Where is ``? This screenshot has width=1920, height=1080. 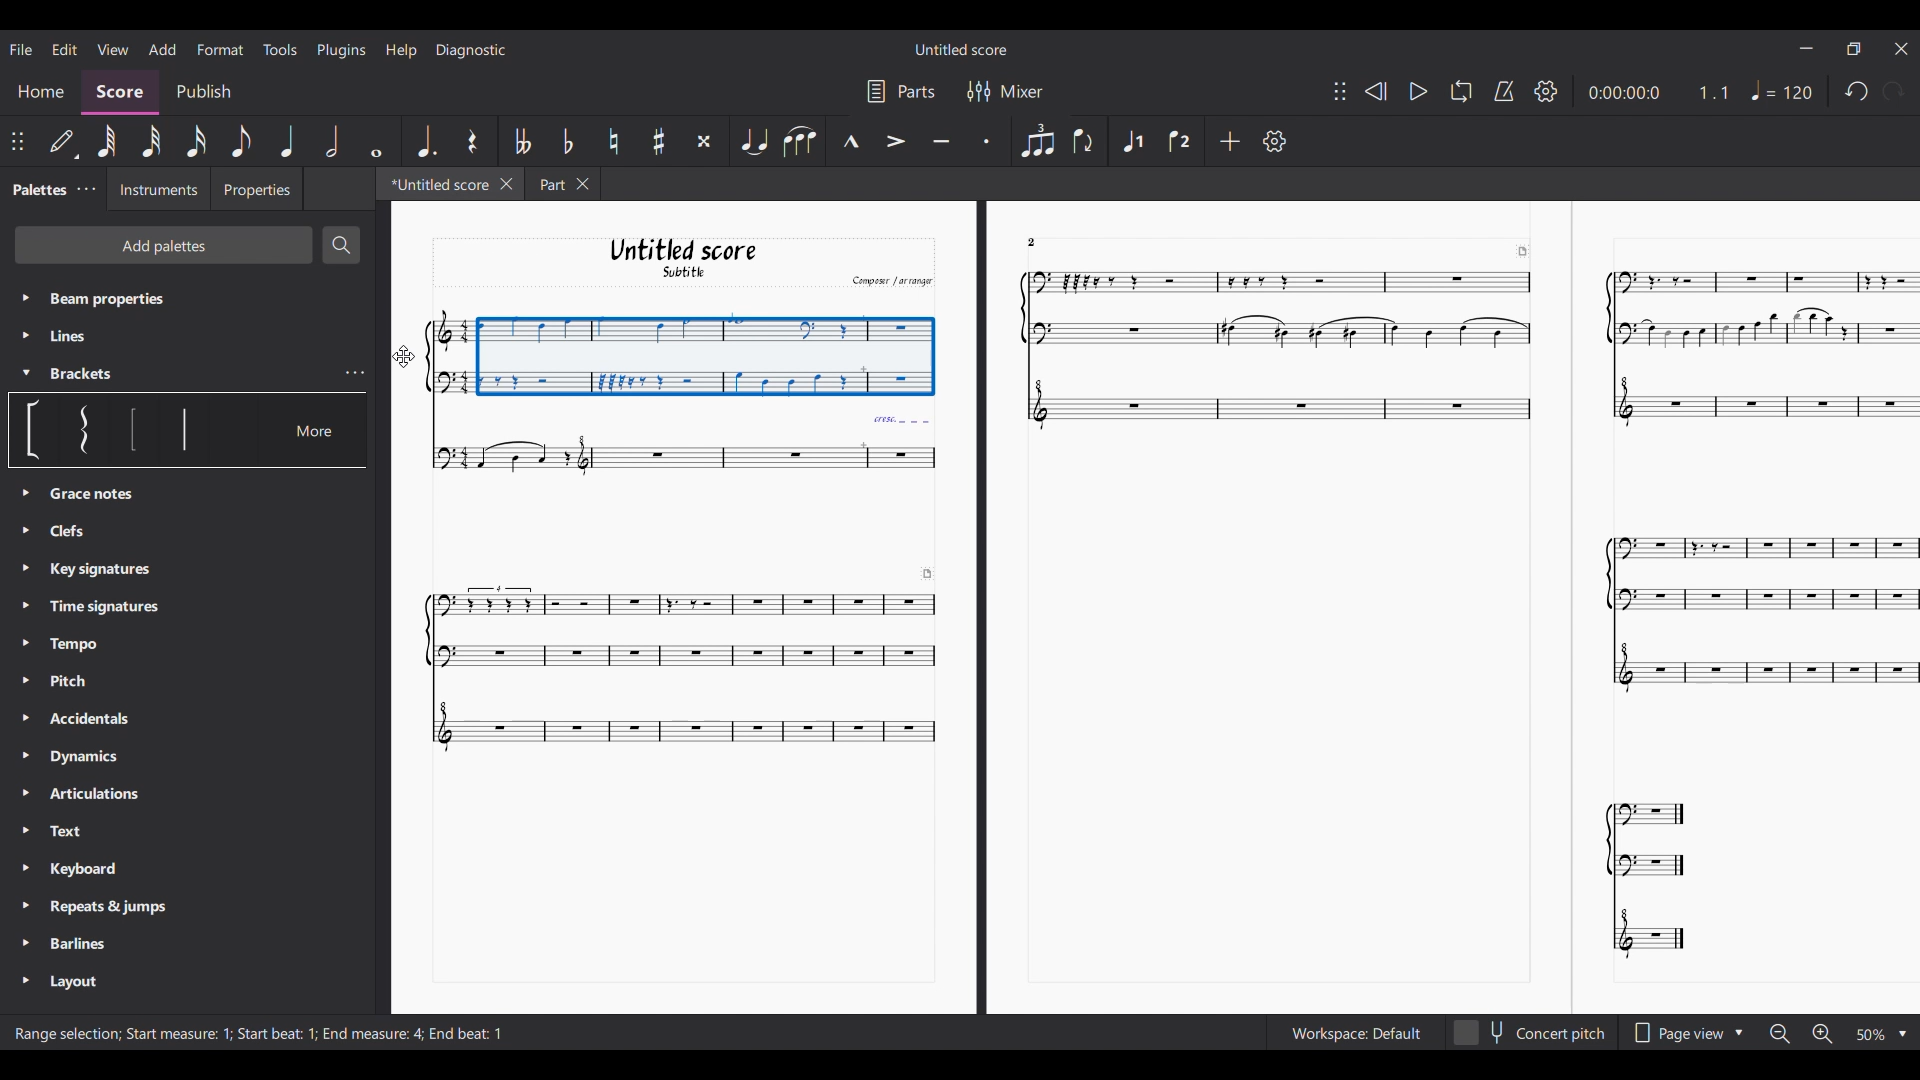
 is located at coordinates (1764, 280).